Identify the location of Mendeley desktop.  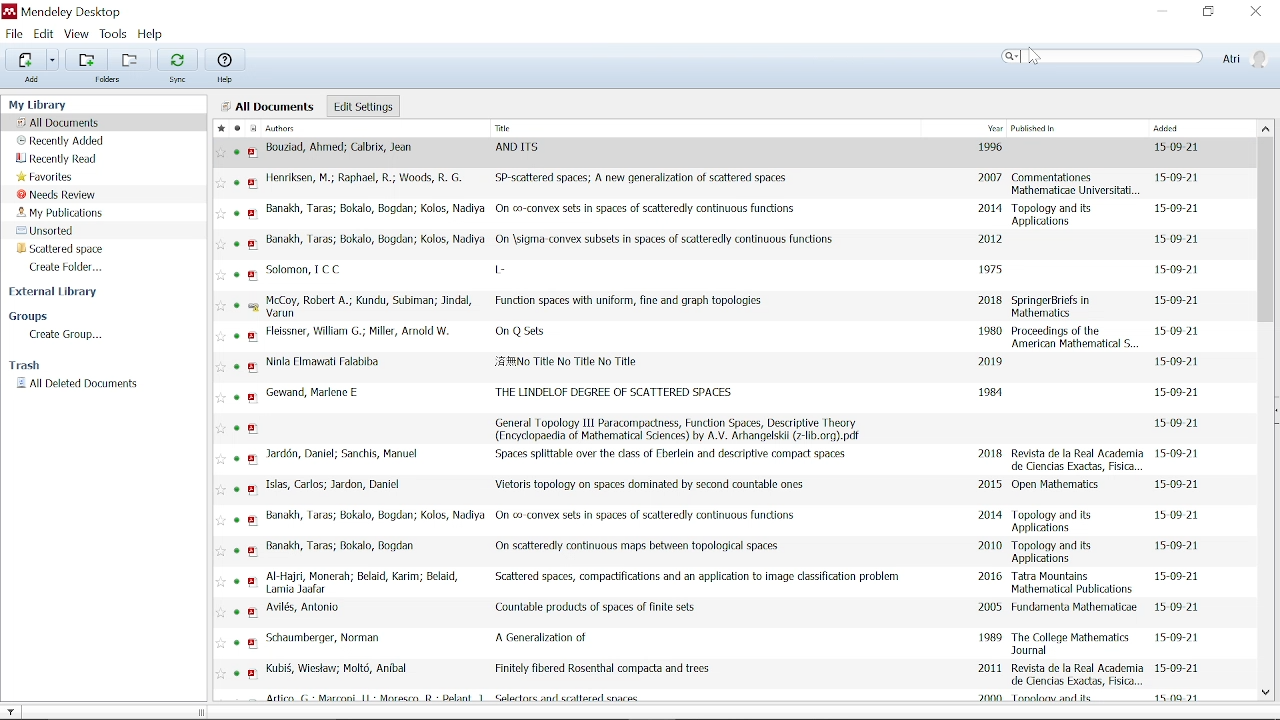
(71, 12).